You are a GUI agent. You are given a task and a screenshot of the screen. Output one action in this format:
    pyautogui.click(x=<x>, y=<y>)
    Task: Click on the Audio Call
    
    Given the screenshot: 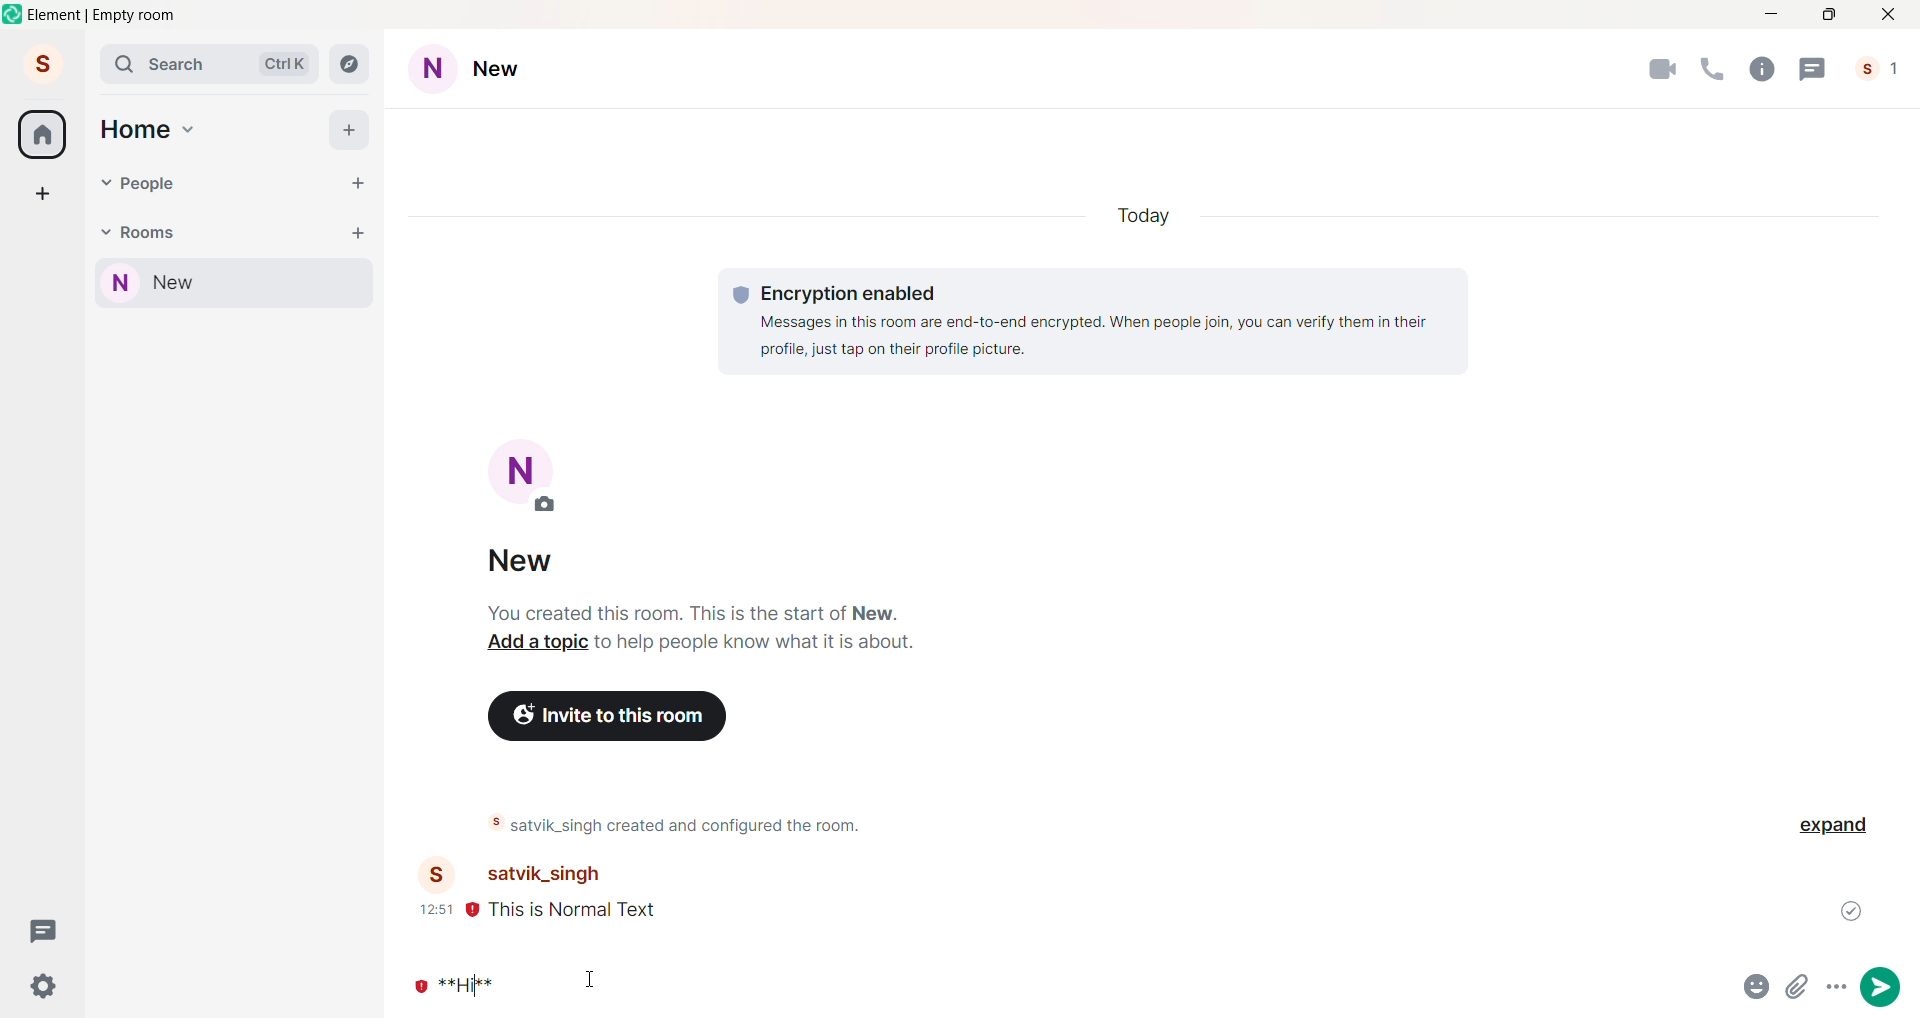 What is the action you would take?
    pyautogui.click(x=1709, y=69)
    